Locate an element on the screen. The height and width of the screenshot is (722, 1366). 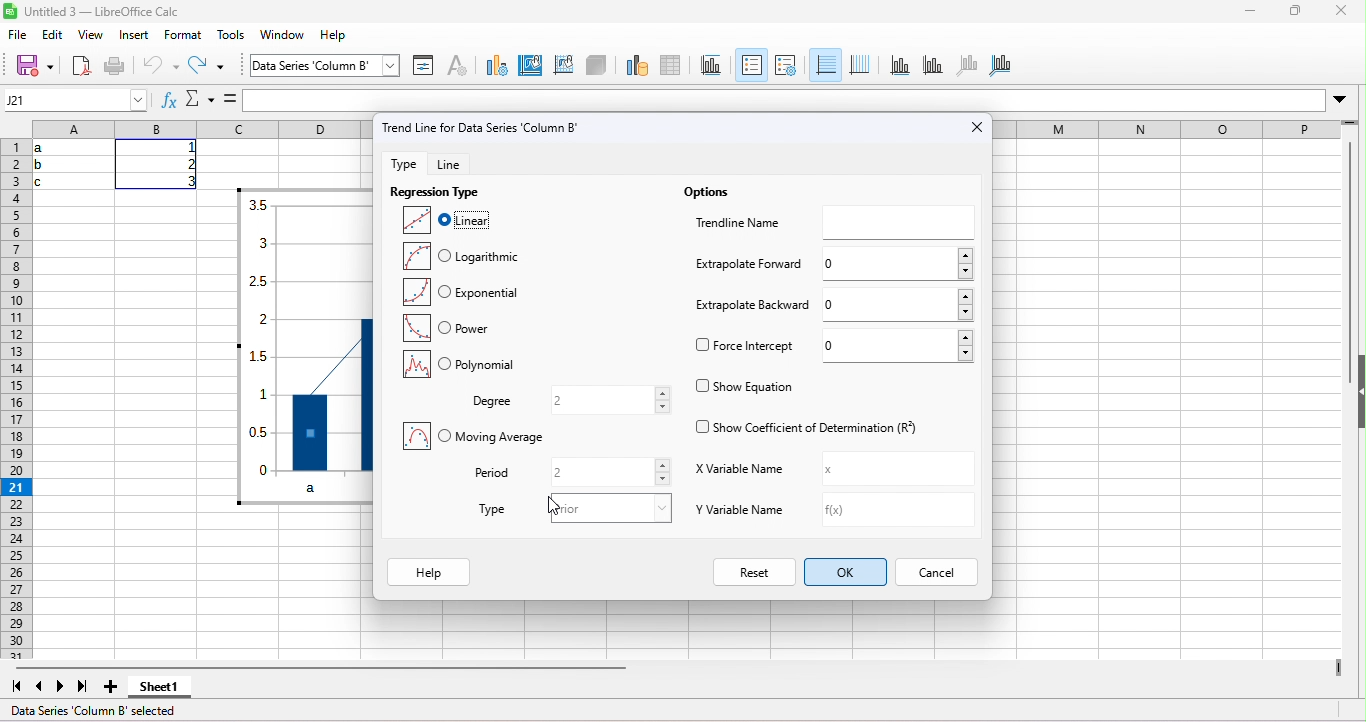
view is located at coordinates (92, 34).